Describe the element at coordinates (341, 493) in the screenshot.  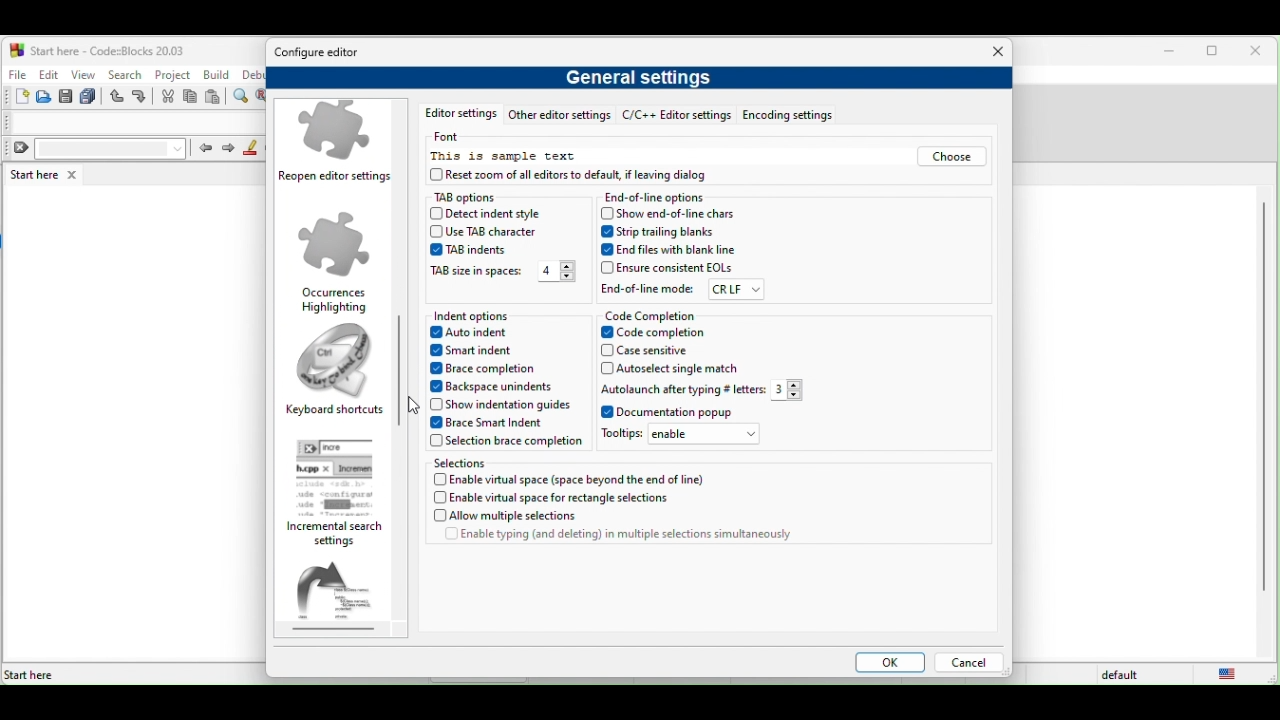
I see `incremental search setting` at that location.